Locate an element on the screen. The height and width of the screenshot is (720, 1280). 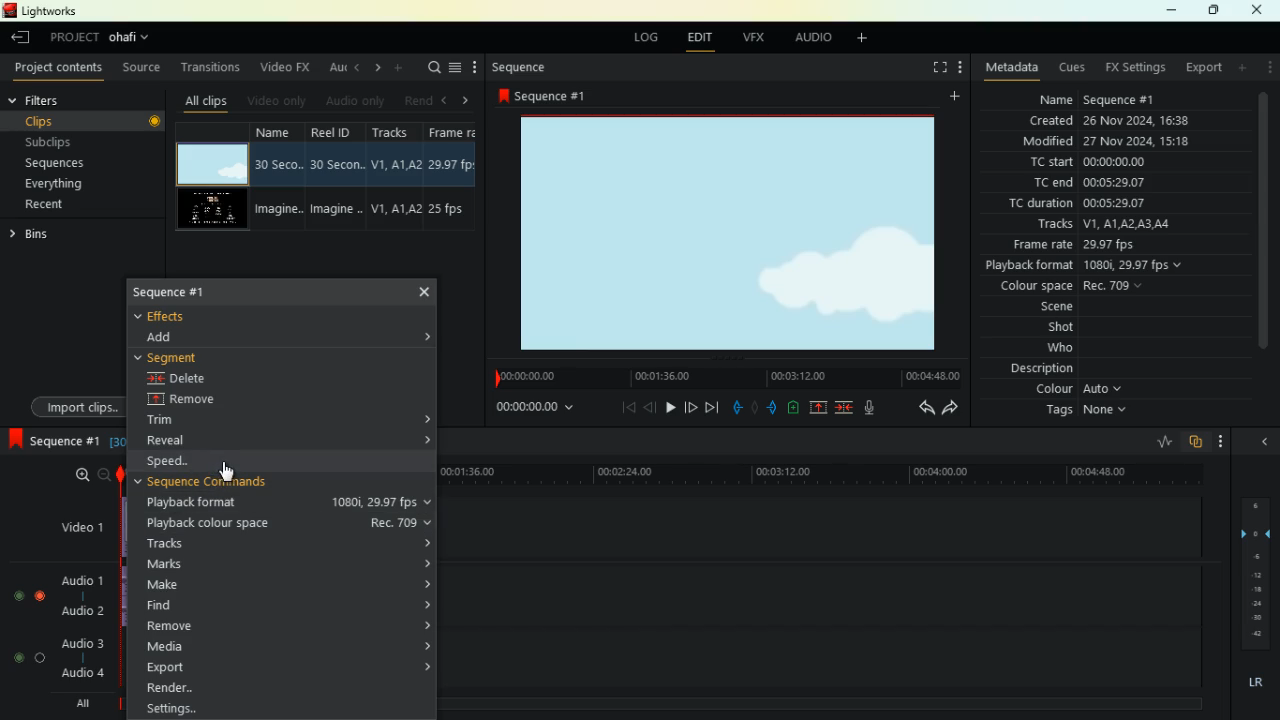
time is located at coordinates (527, 408).